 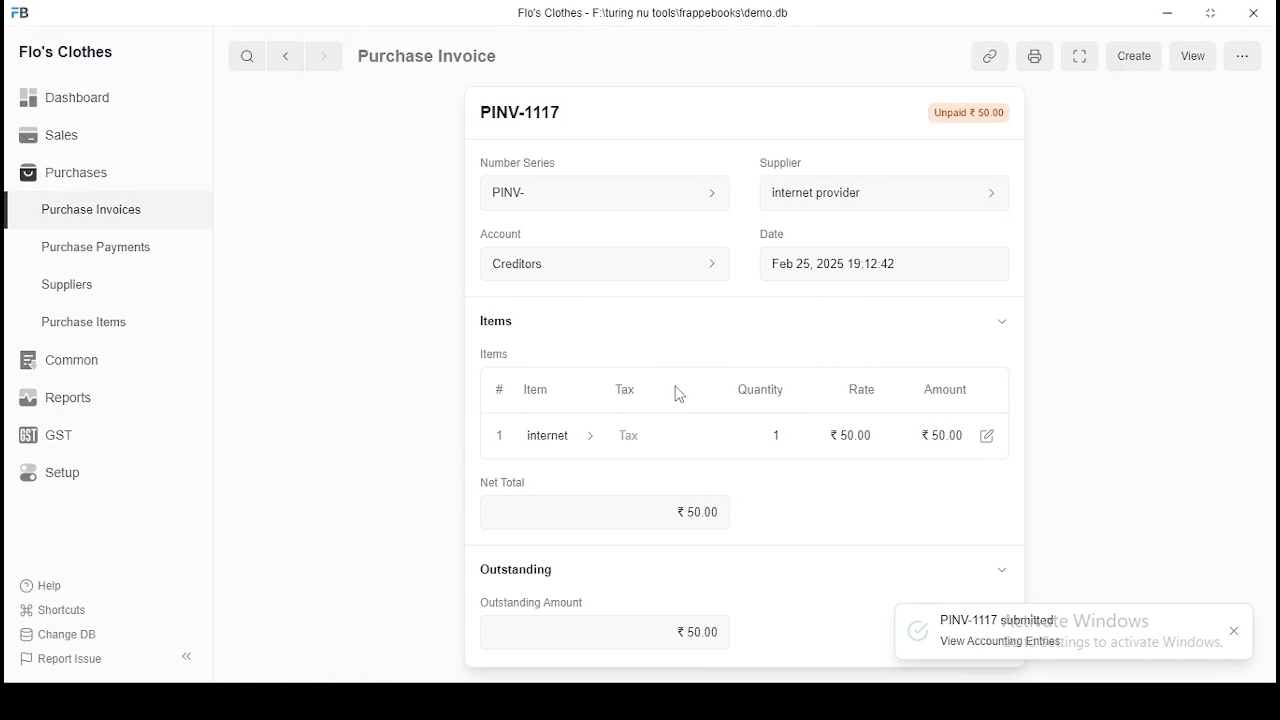 What do you see at coordinates (250, 58) in the screenshot?
I see `search` at bounding box center [250, 58].